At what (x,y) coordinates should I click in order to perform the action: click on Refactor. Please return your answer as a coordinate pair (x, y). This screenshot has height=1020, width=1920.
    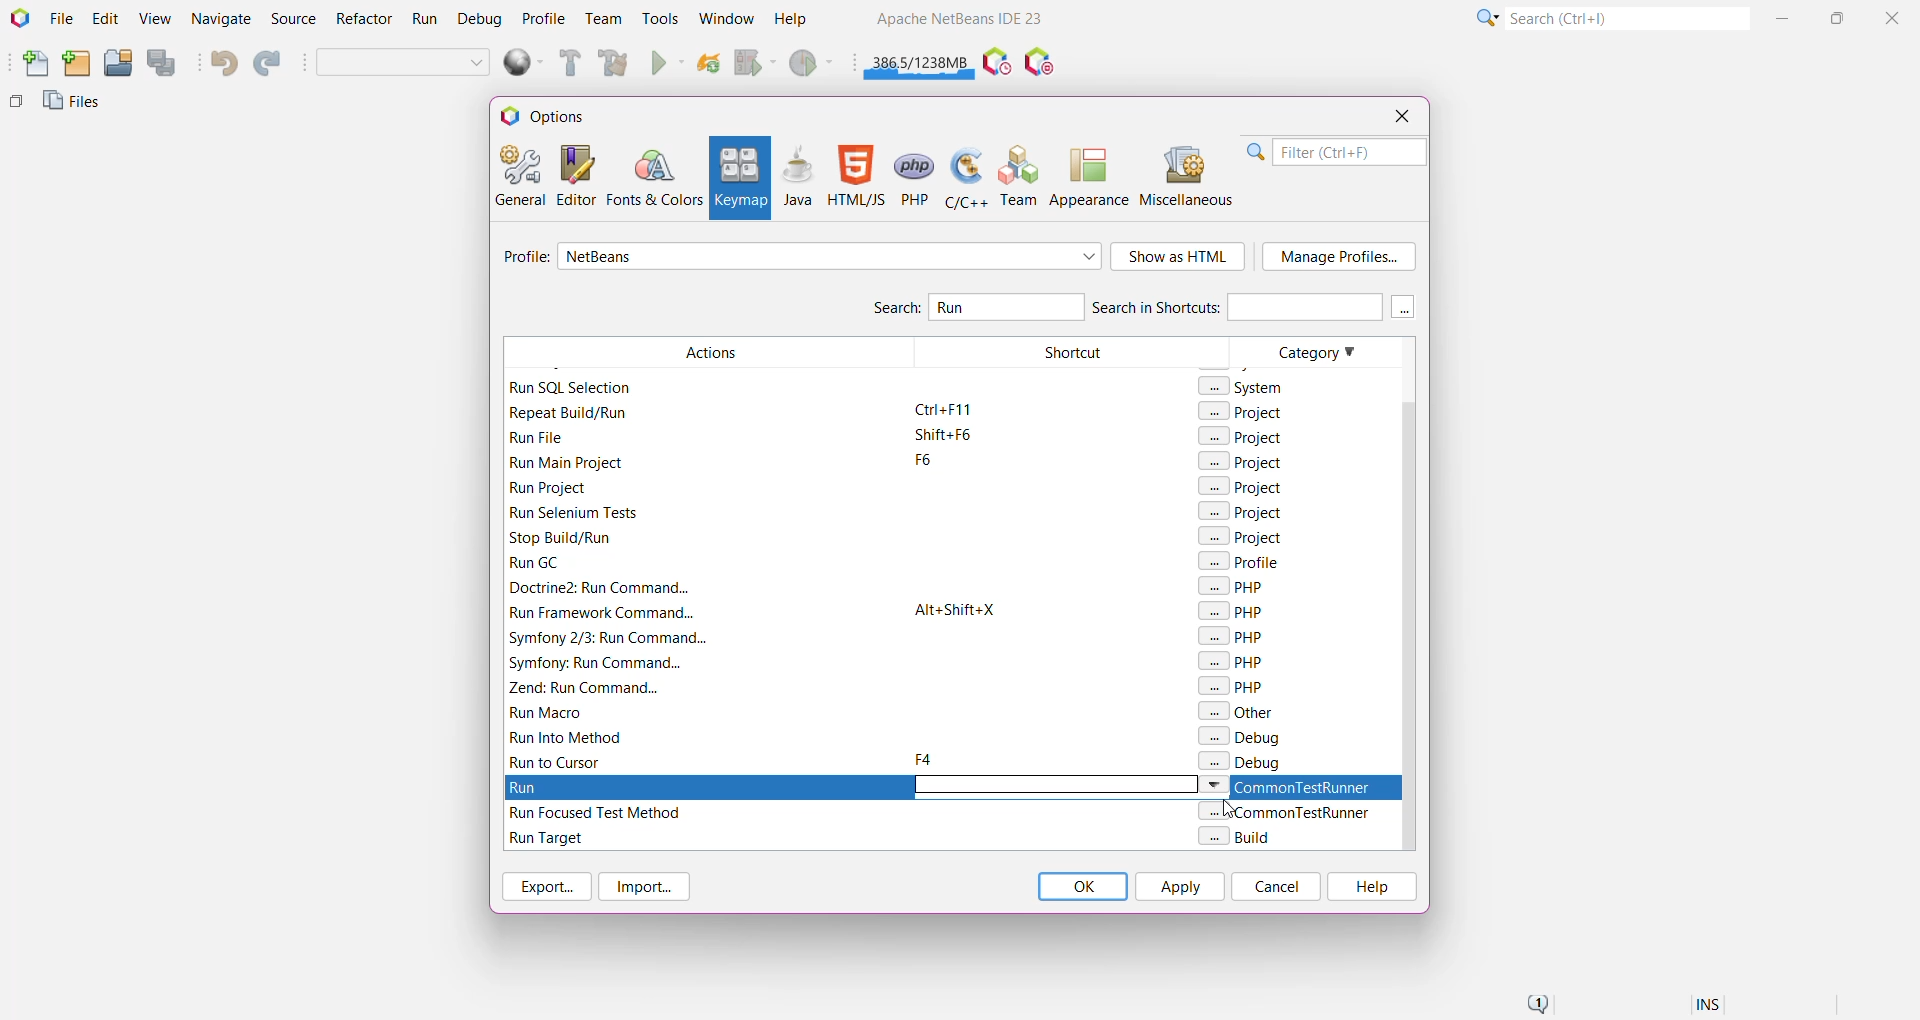
    Looking at the image, I should click on (366, 21).